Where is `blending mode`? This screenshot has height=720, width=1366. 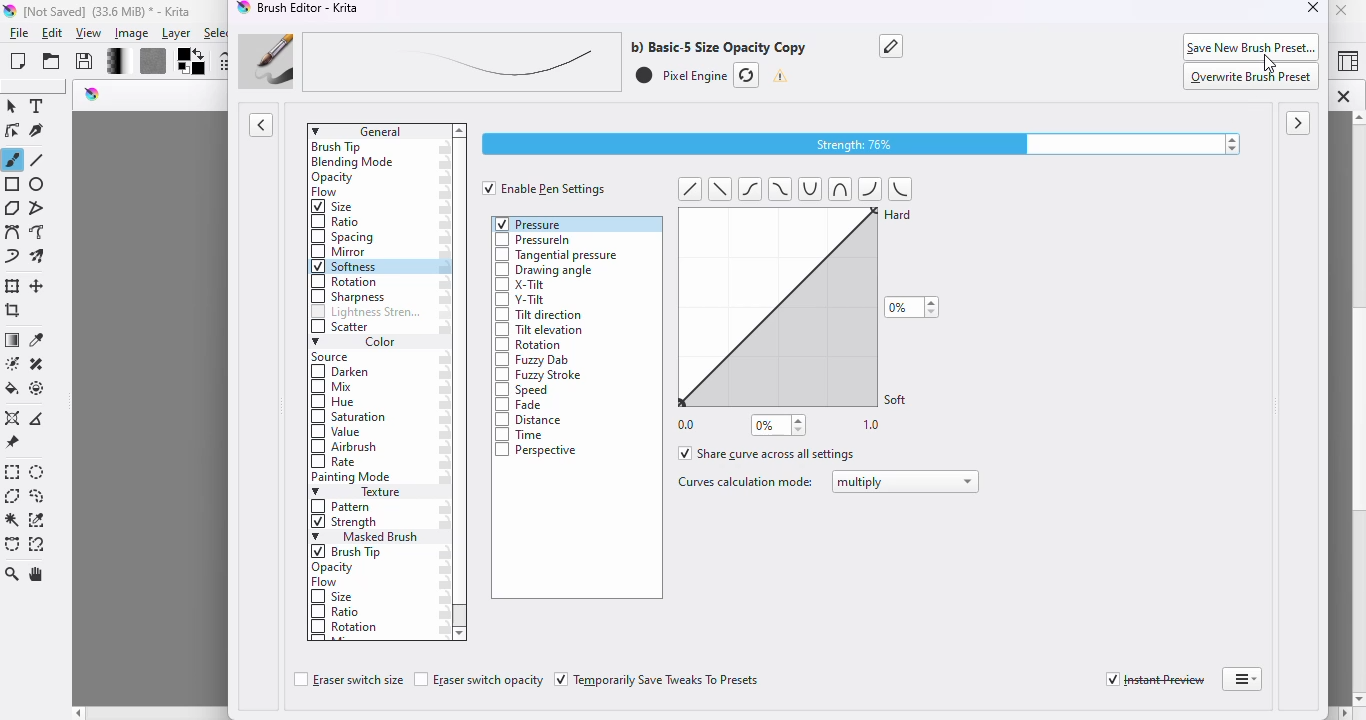
blending mode is located at coordinates (354, 163).